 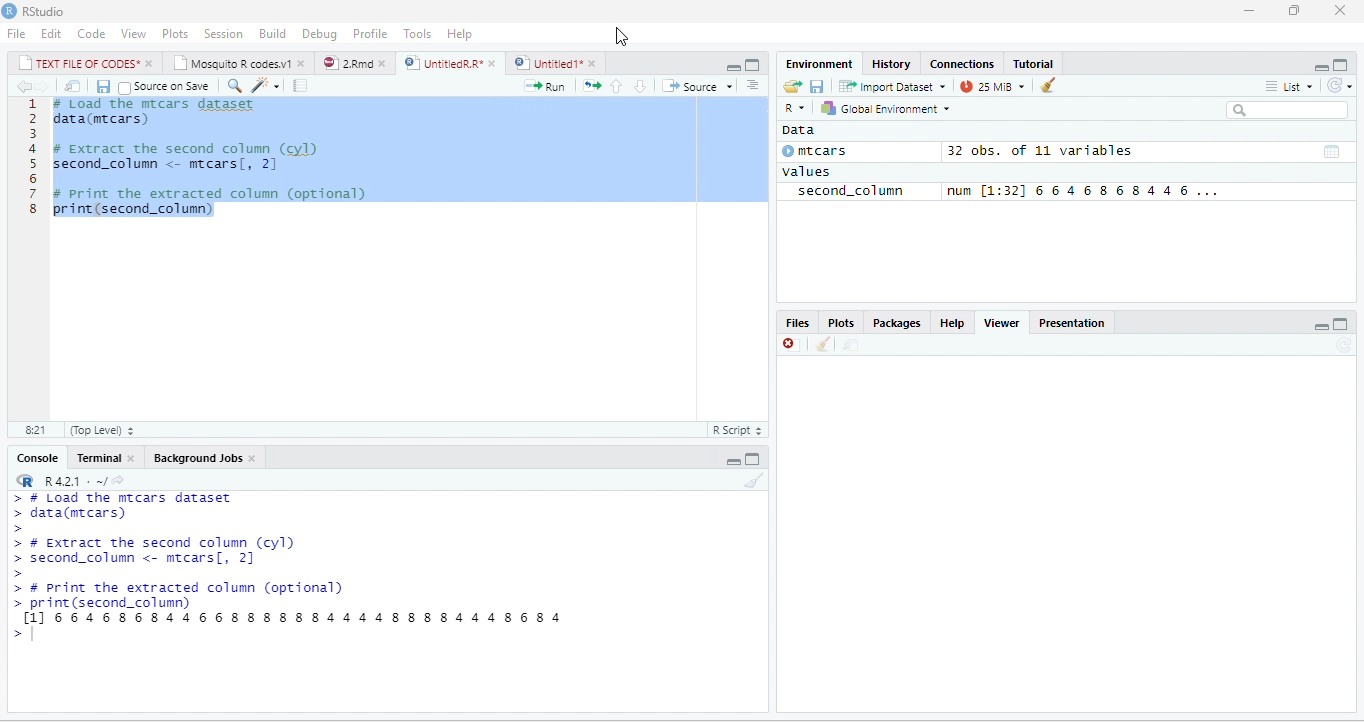 What do you see at coordinates (952, 324) in the screenshot?
I see `help` at bounding box center [952, 324].